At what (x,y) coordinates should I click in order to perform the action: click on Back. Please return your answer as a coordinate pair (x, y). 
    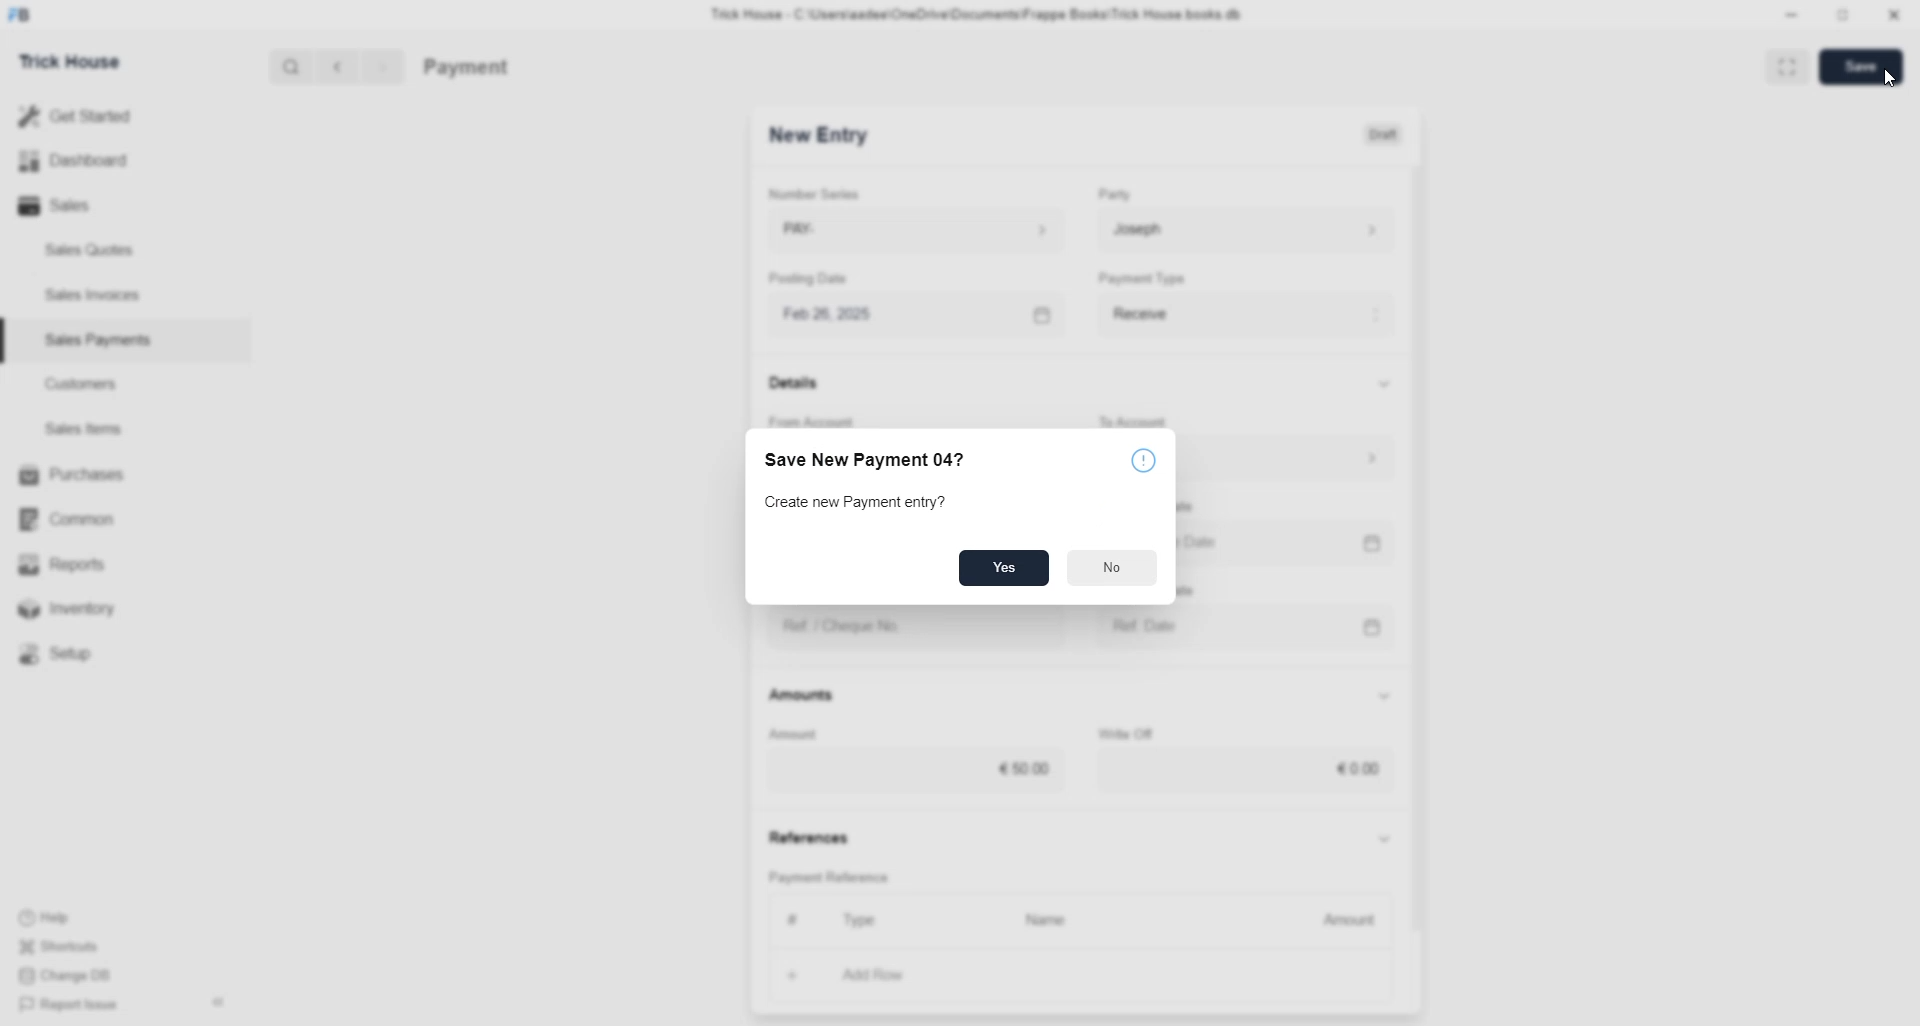
    Looking at the image, I should click on (338, 68).